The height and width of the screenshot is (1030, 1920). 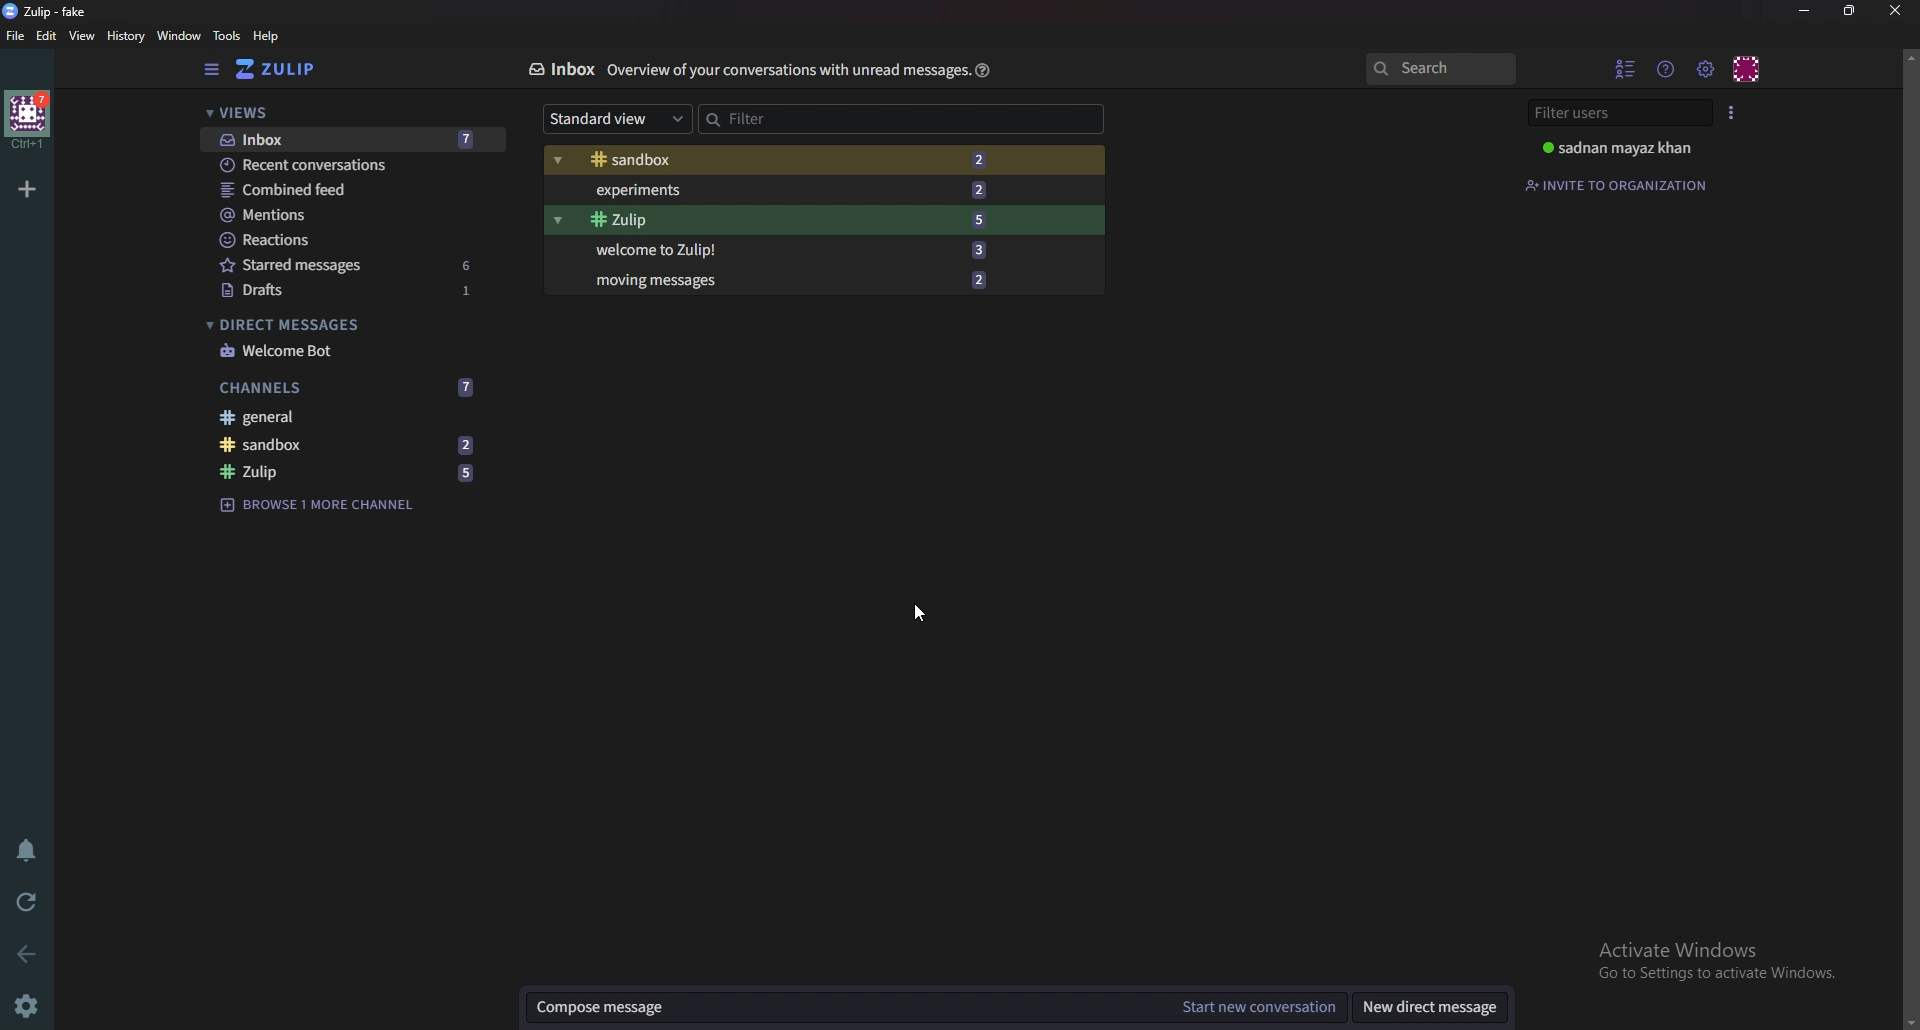 What do you see at coordinates (25, 189) in the screenshot?
I see `Add organization` at bounding box center [25, 189].